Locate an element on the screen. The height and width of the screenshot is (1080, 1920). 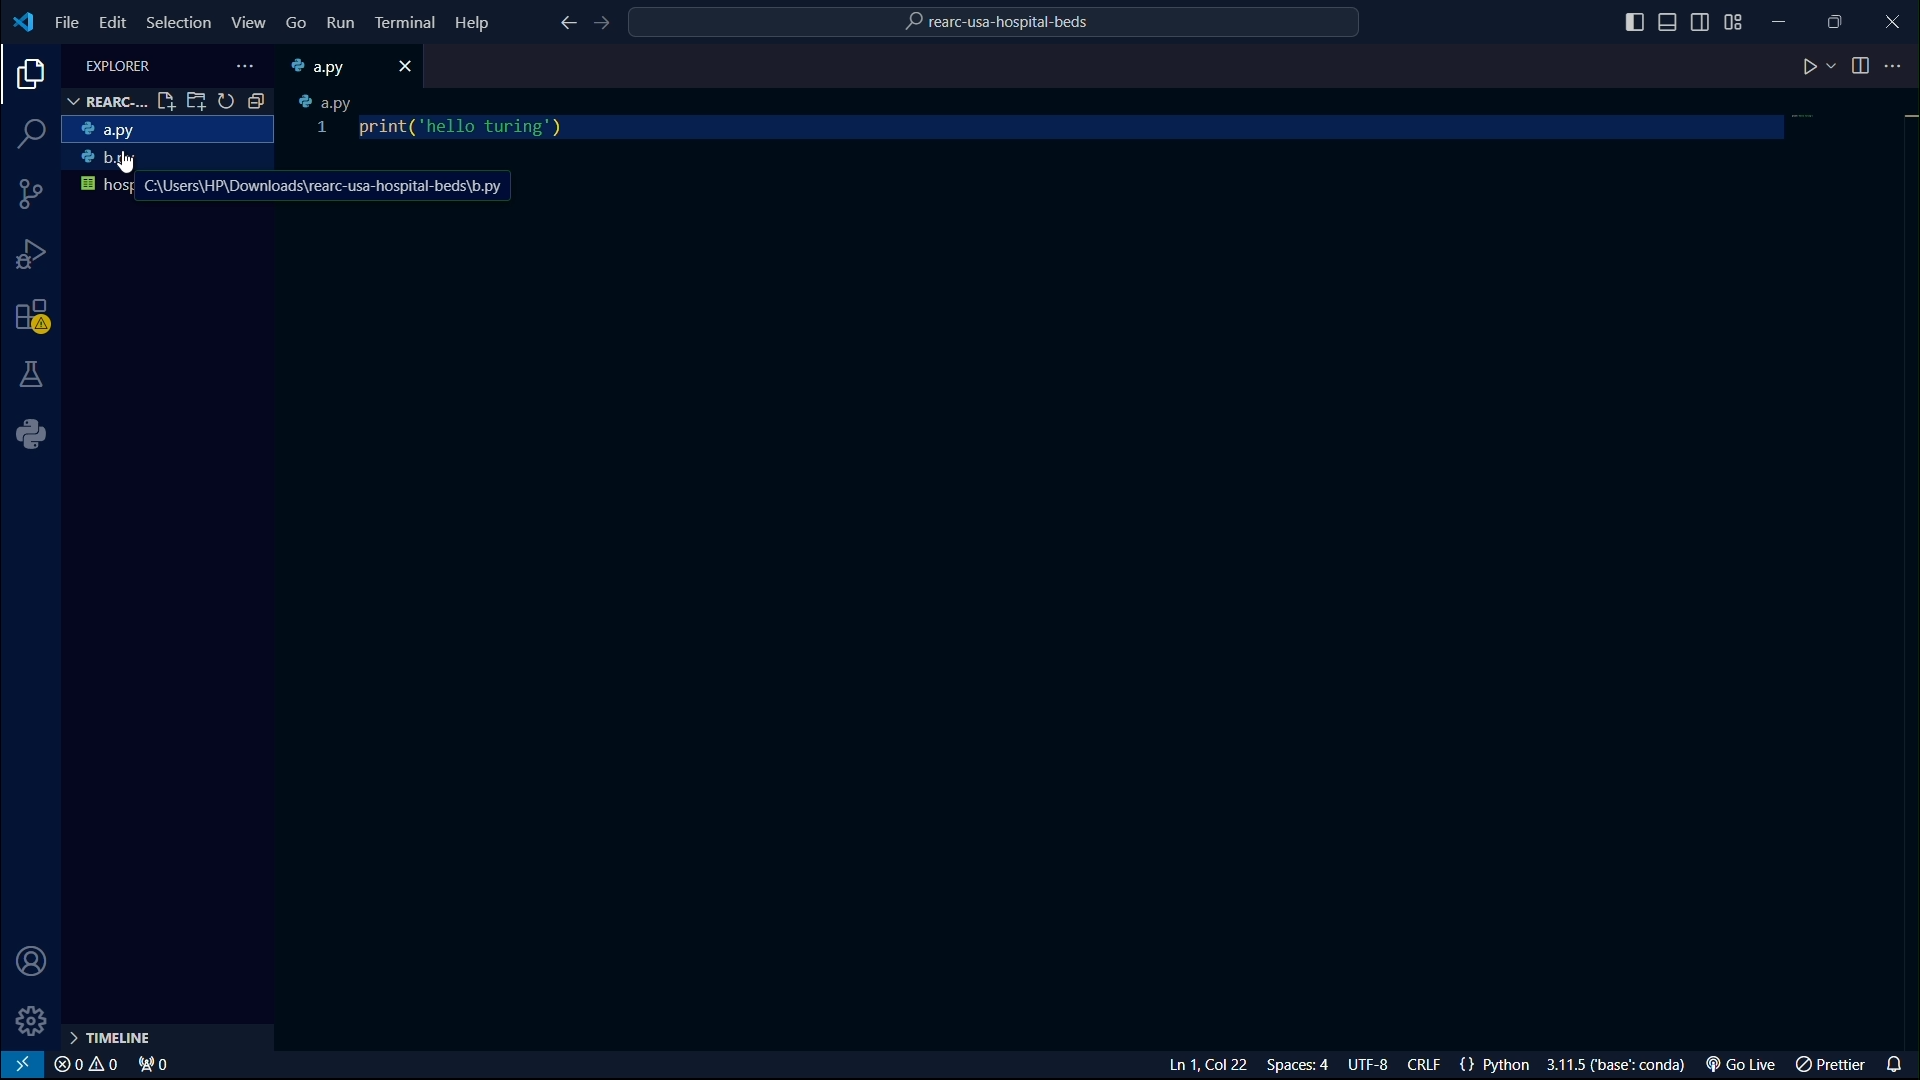
manage is located at coordinates (29, 1021).